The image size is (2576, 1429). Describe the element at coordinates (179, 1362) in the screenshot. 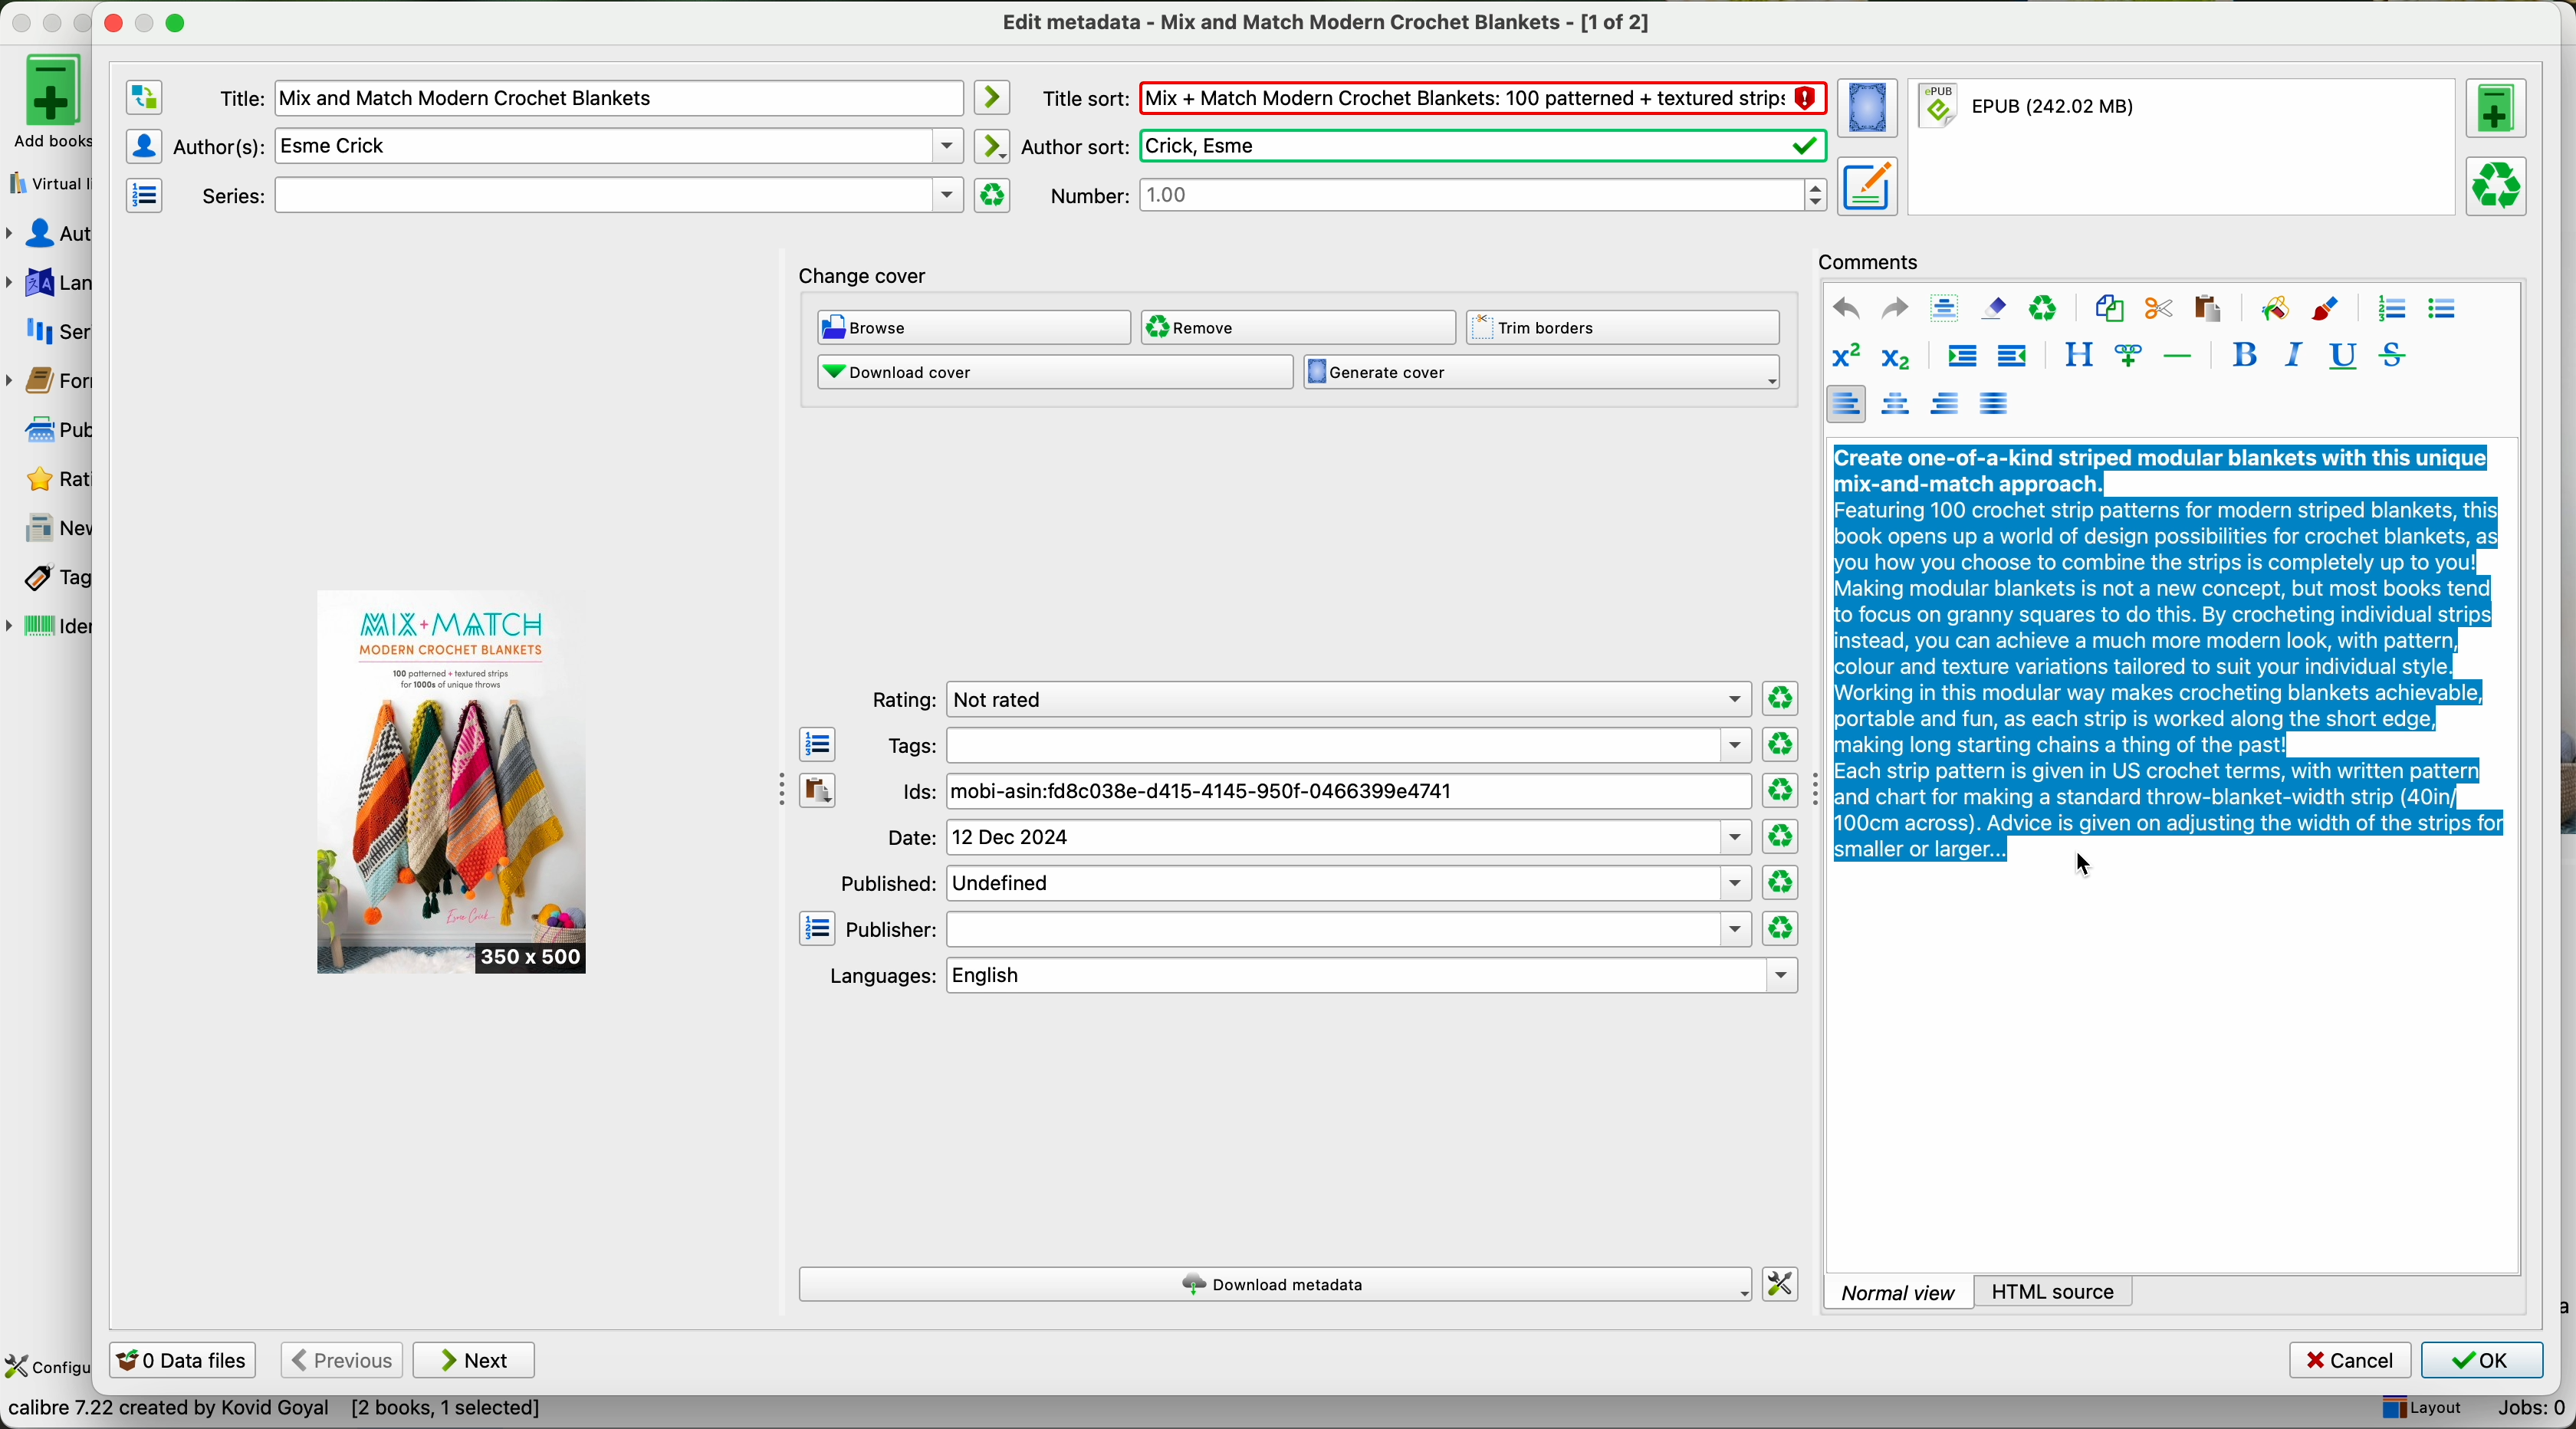

I see `data files` at that location.